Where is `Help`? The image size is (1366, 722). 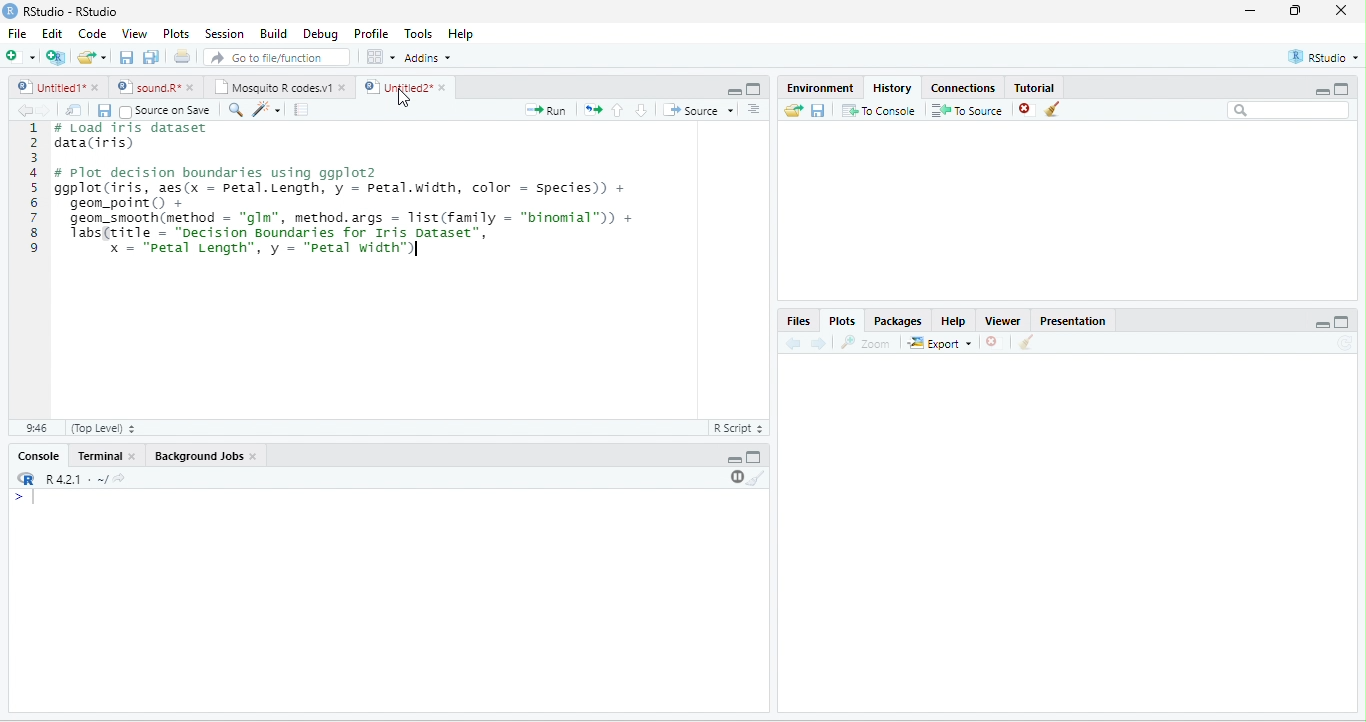
Help is located at coordinates (954, 321).